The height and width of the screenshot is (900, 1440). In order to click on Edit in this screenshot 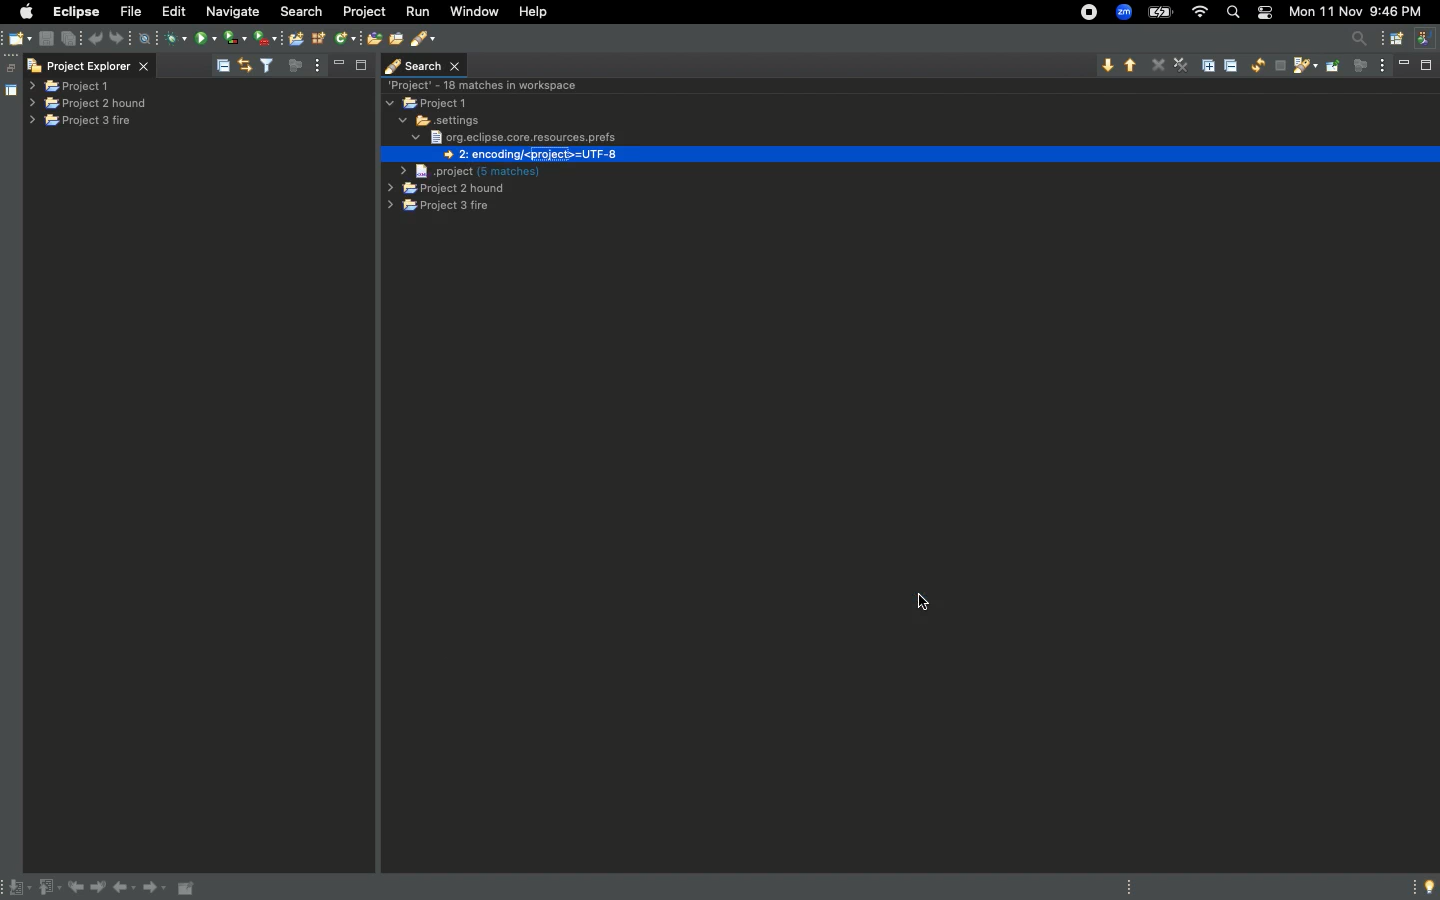, I will do `click(178, 14)`.